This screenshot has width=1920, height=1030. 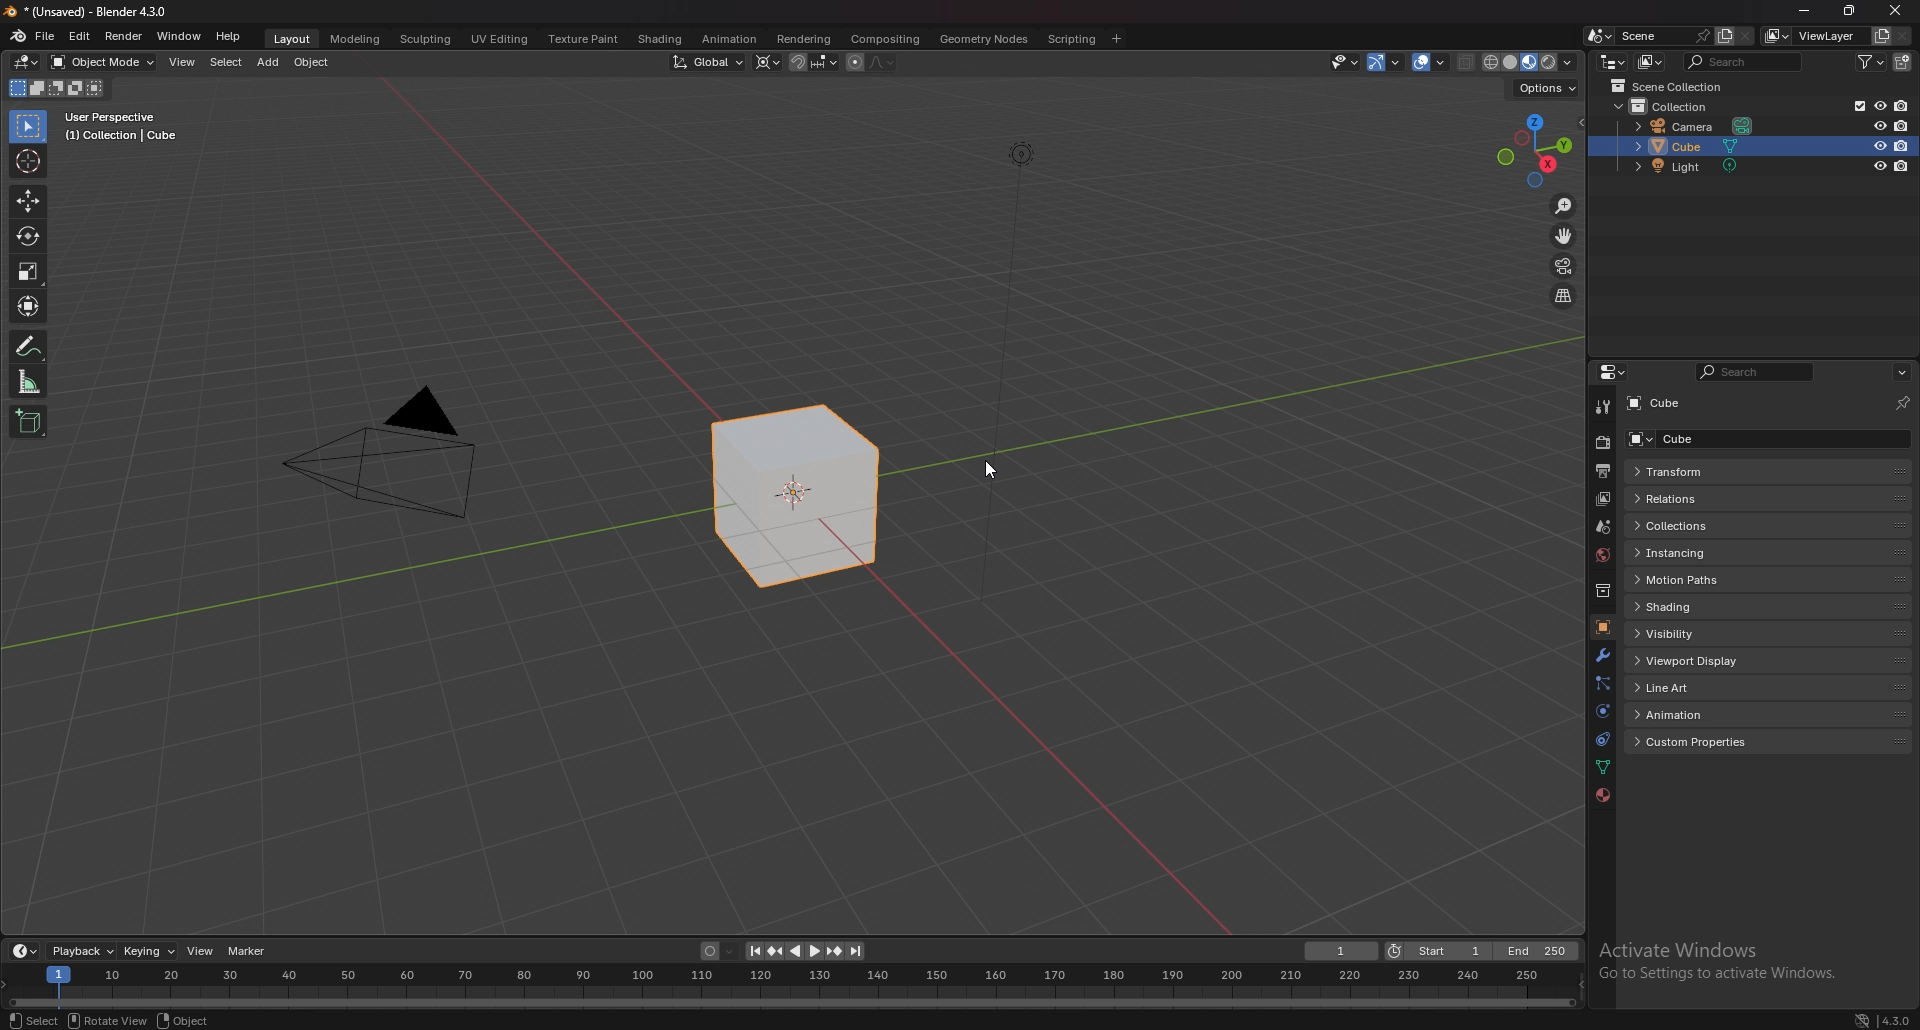 What do you see at coordinates (1697, 689) in the screenshot?
I see `line art` at bounding box center [1697, 689].